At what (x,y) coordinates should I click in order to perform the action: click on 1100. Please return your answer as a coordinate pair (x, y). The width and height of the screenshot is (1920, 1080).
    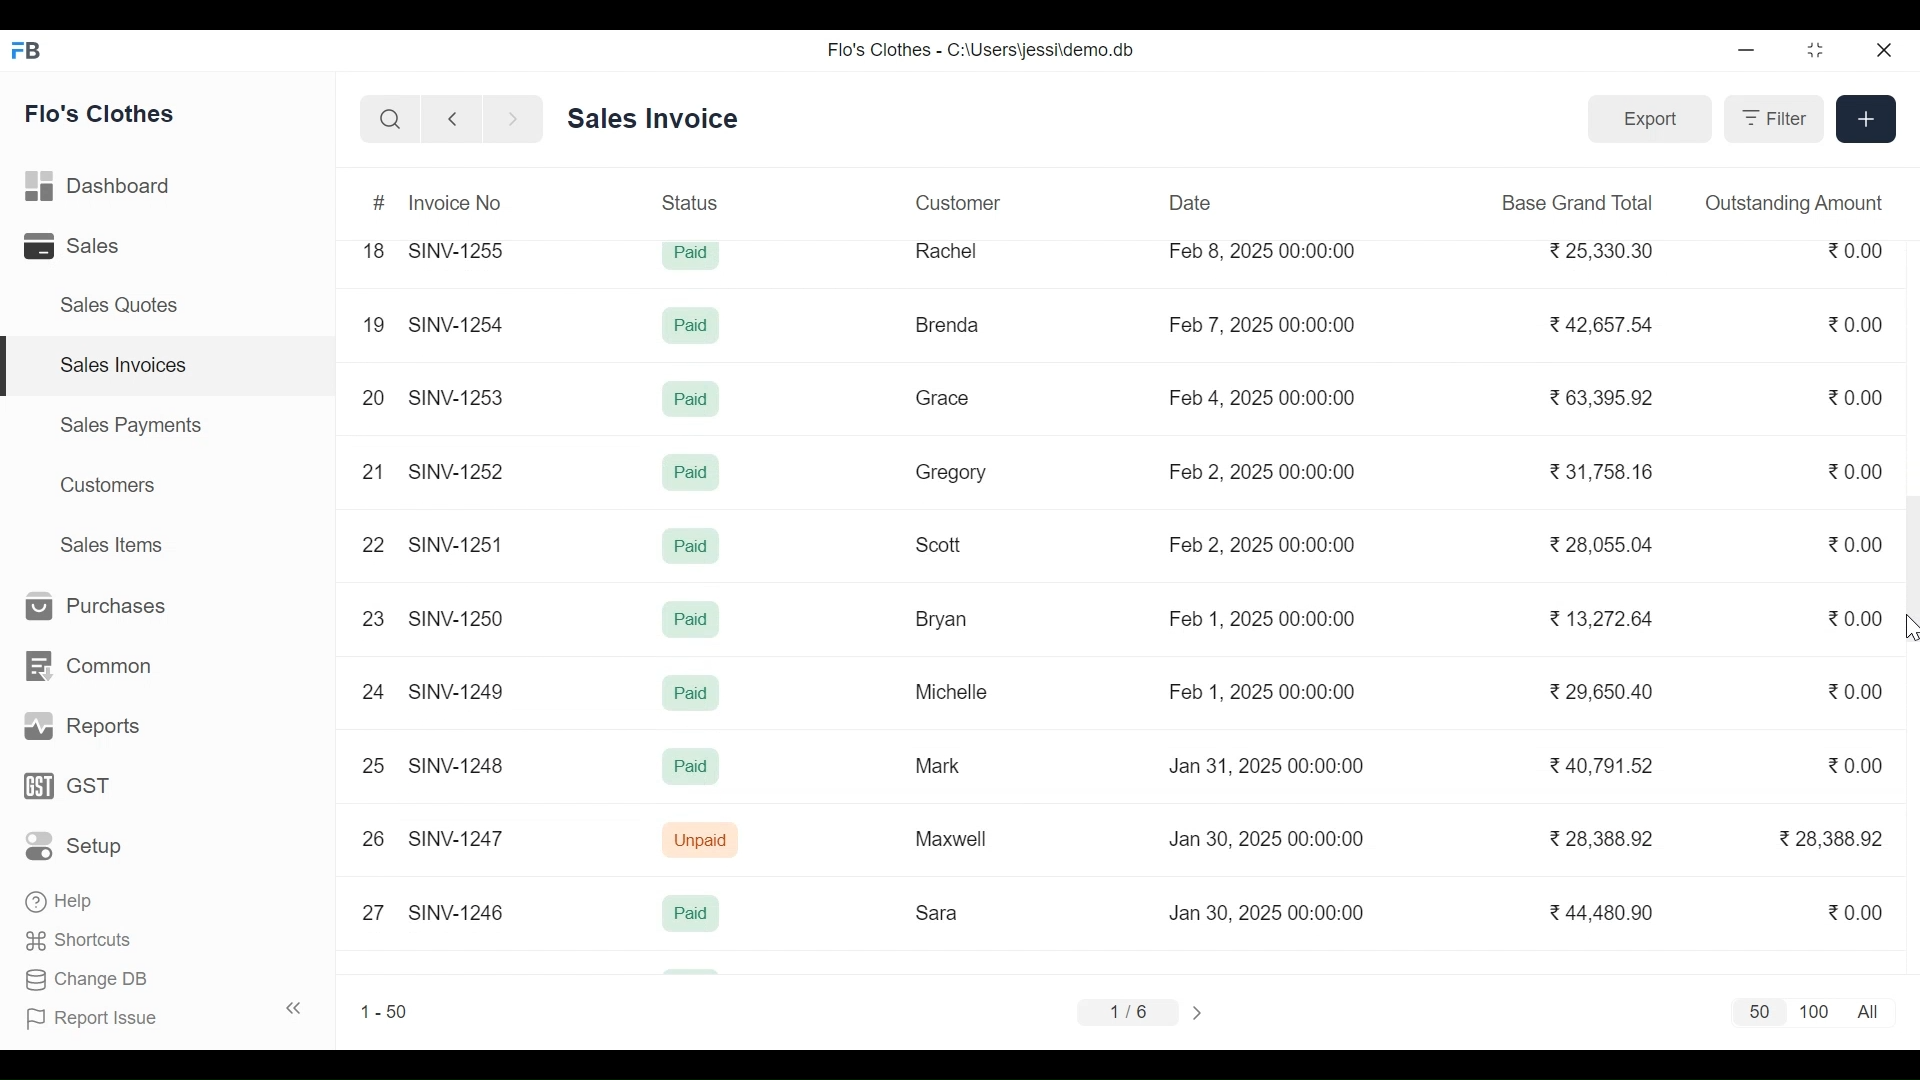
    Looking at the image, I should click on (1815, 1013).